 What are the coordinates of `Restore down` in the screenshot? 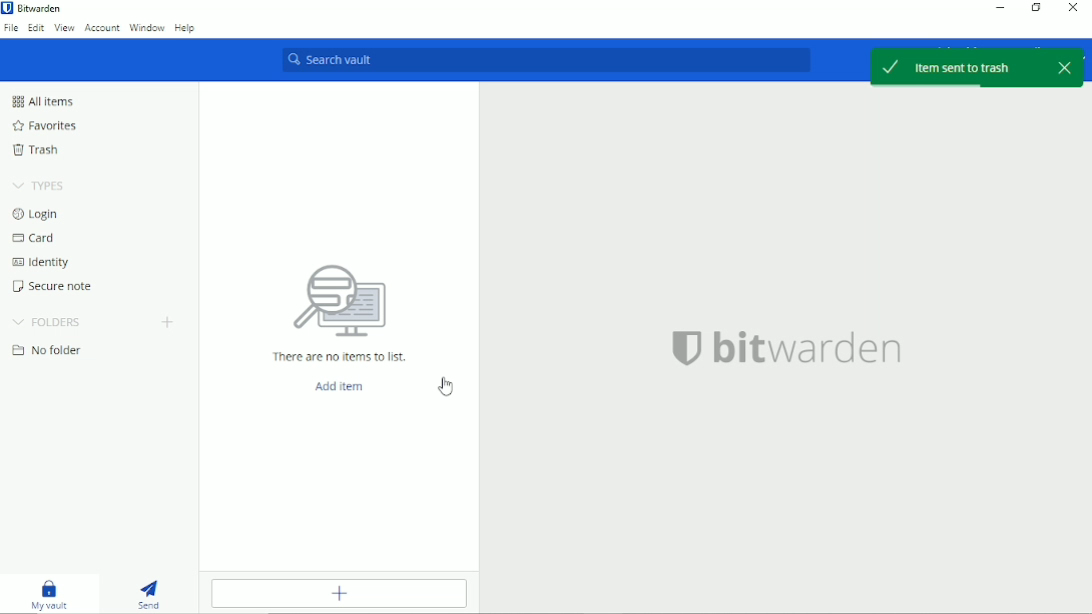 It's located at (1037, 11).